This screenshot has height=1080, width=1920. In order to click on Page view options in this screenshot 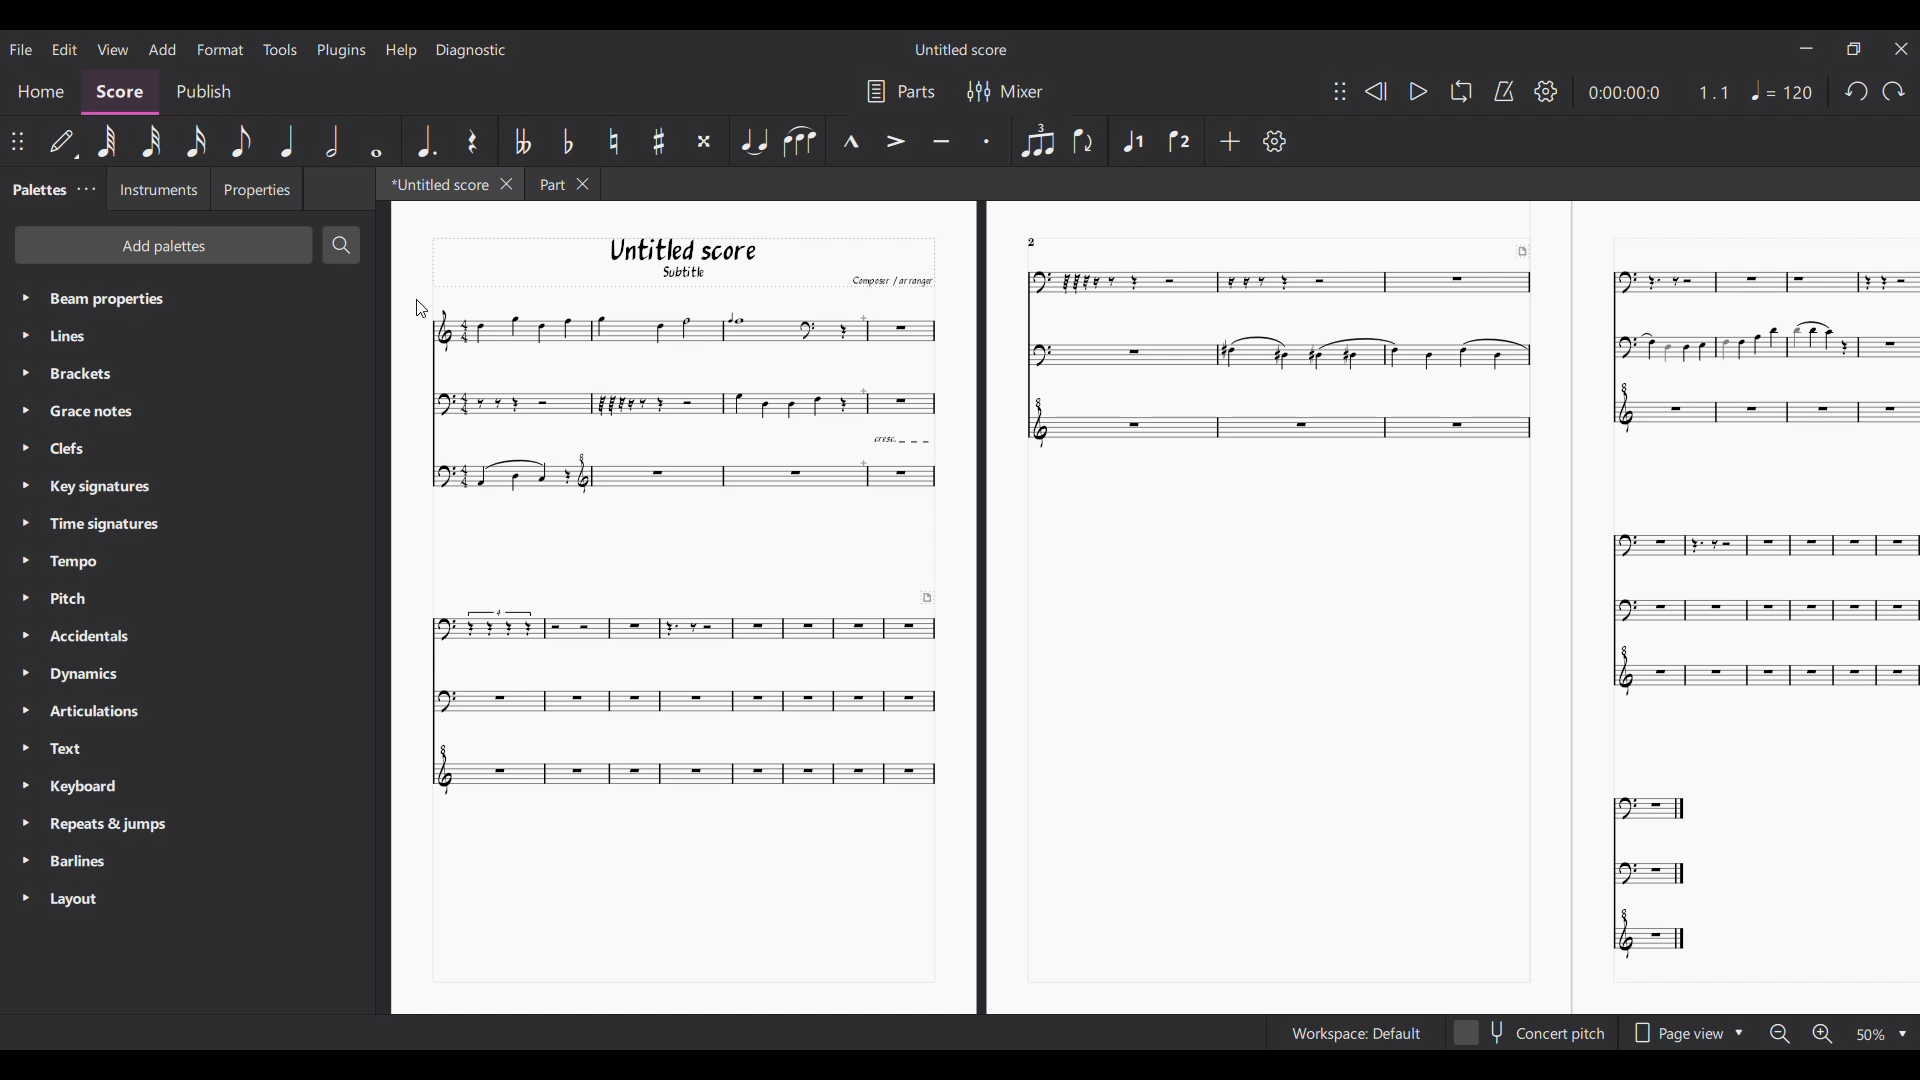, I will do `click(1674, 1033)`.